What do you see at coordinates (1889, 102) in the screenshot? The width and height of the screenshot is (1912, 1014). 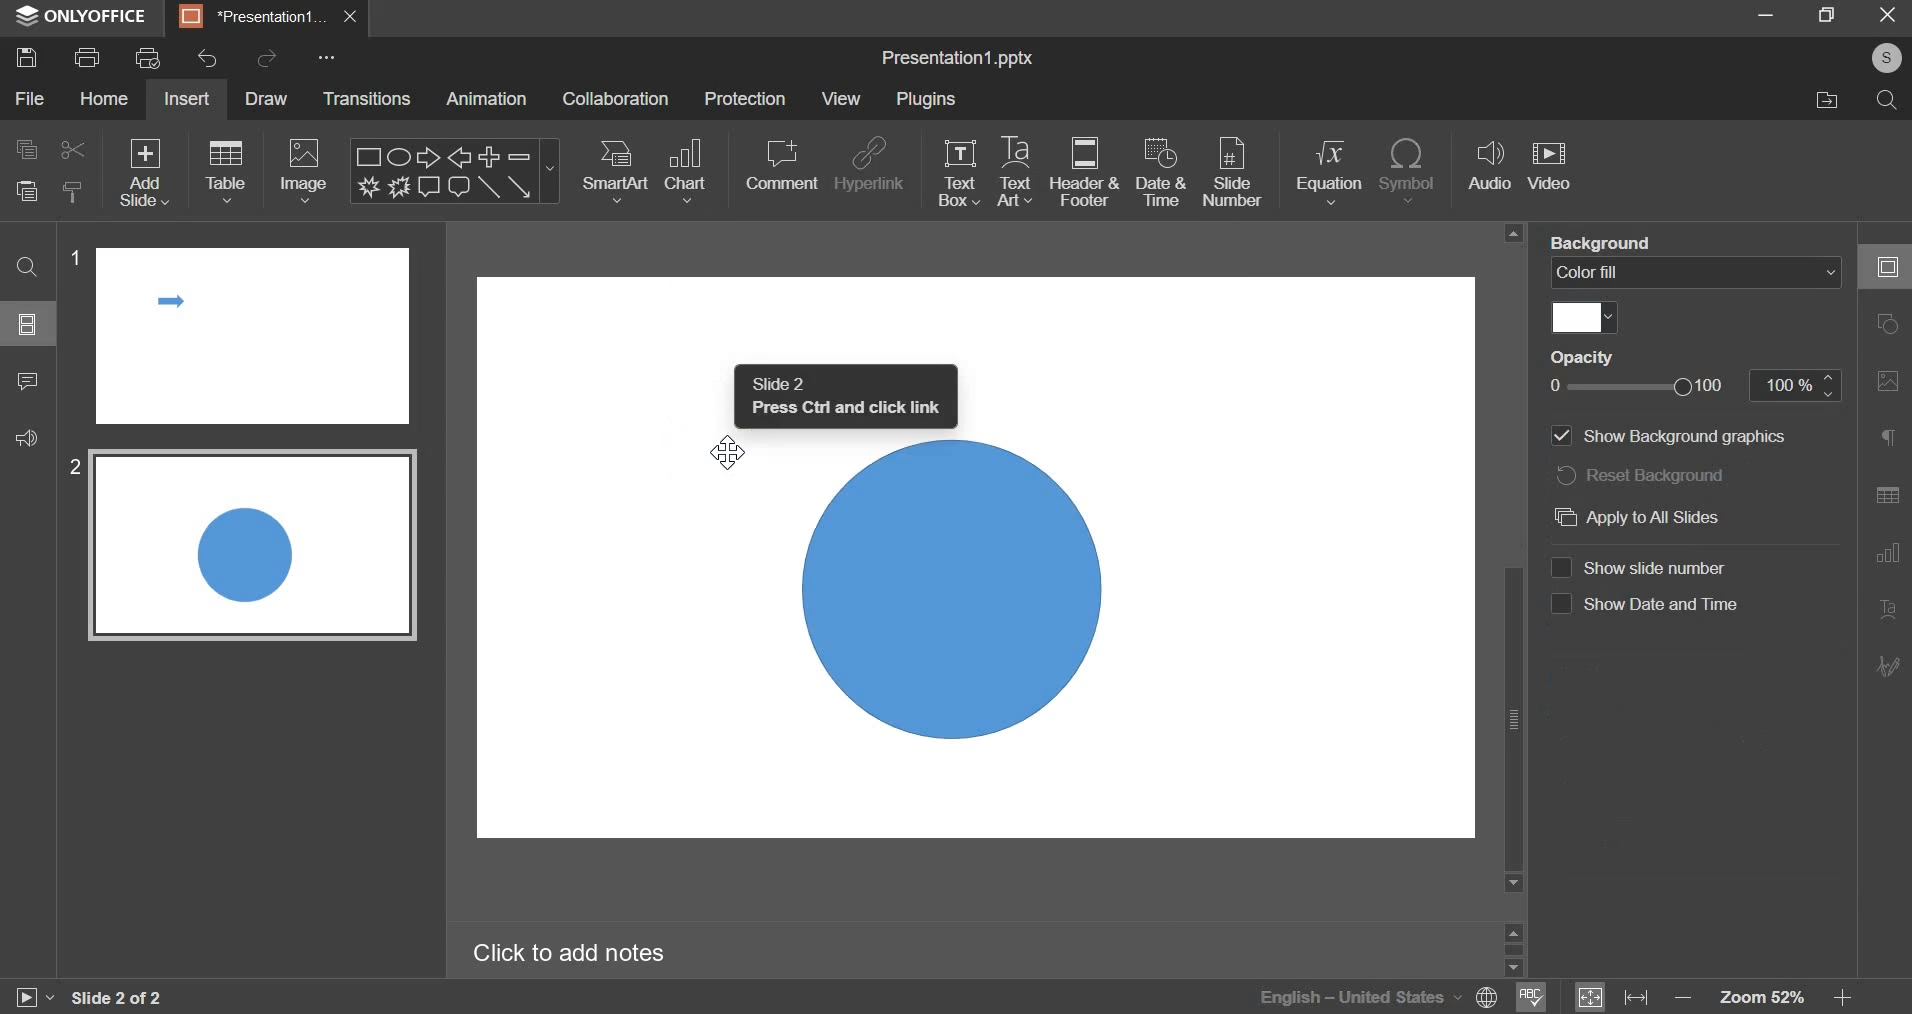 I see `search` at bounding box center [1889, 102].